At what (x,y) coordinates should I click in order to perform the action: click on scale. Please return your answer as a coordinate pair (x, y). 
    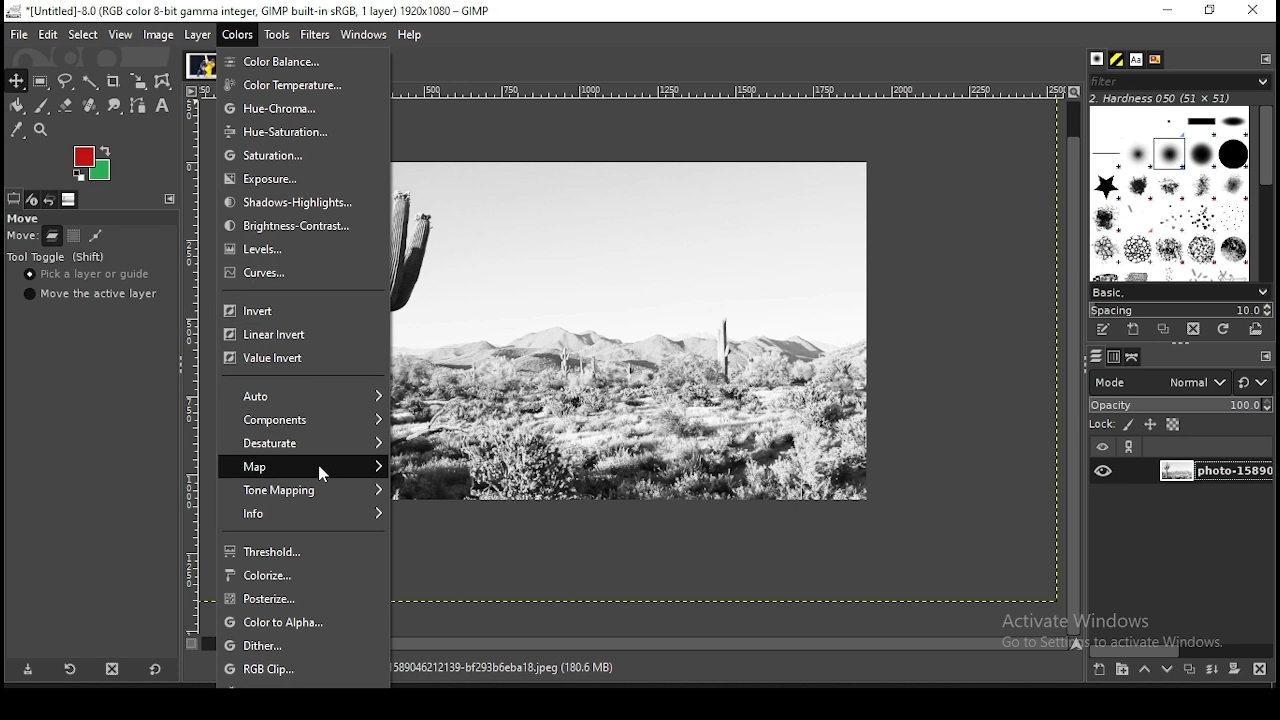
    Looking at the image, I should click on (724, 89).